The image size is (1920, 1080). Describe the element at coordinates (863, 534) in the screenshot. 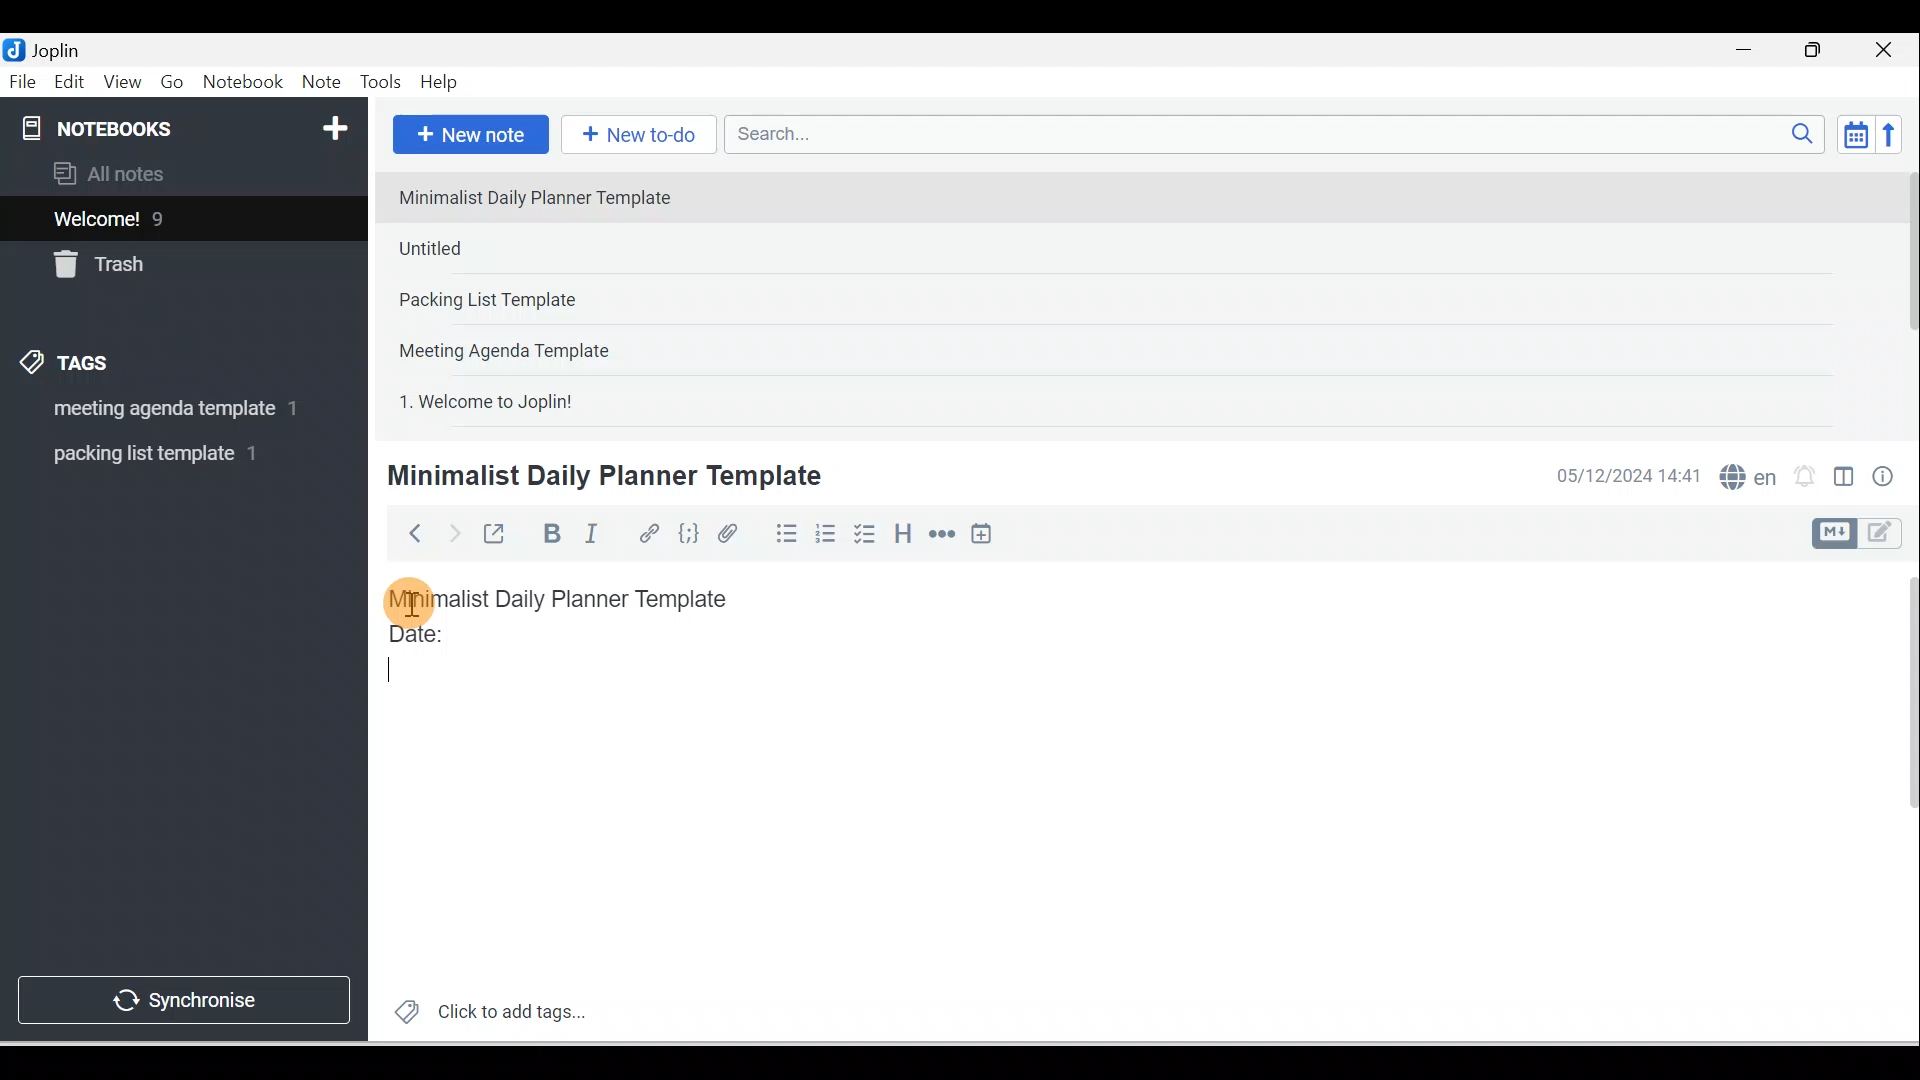

I see `Checkbox` at that location.